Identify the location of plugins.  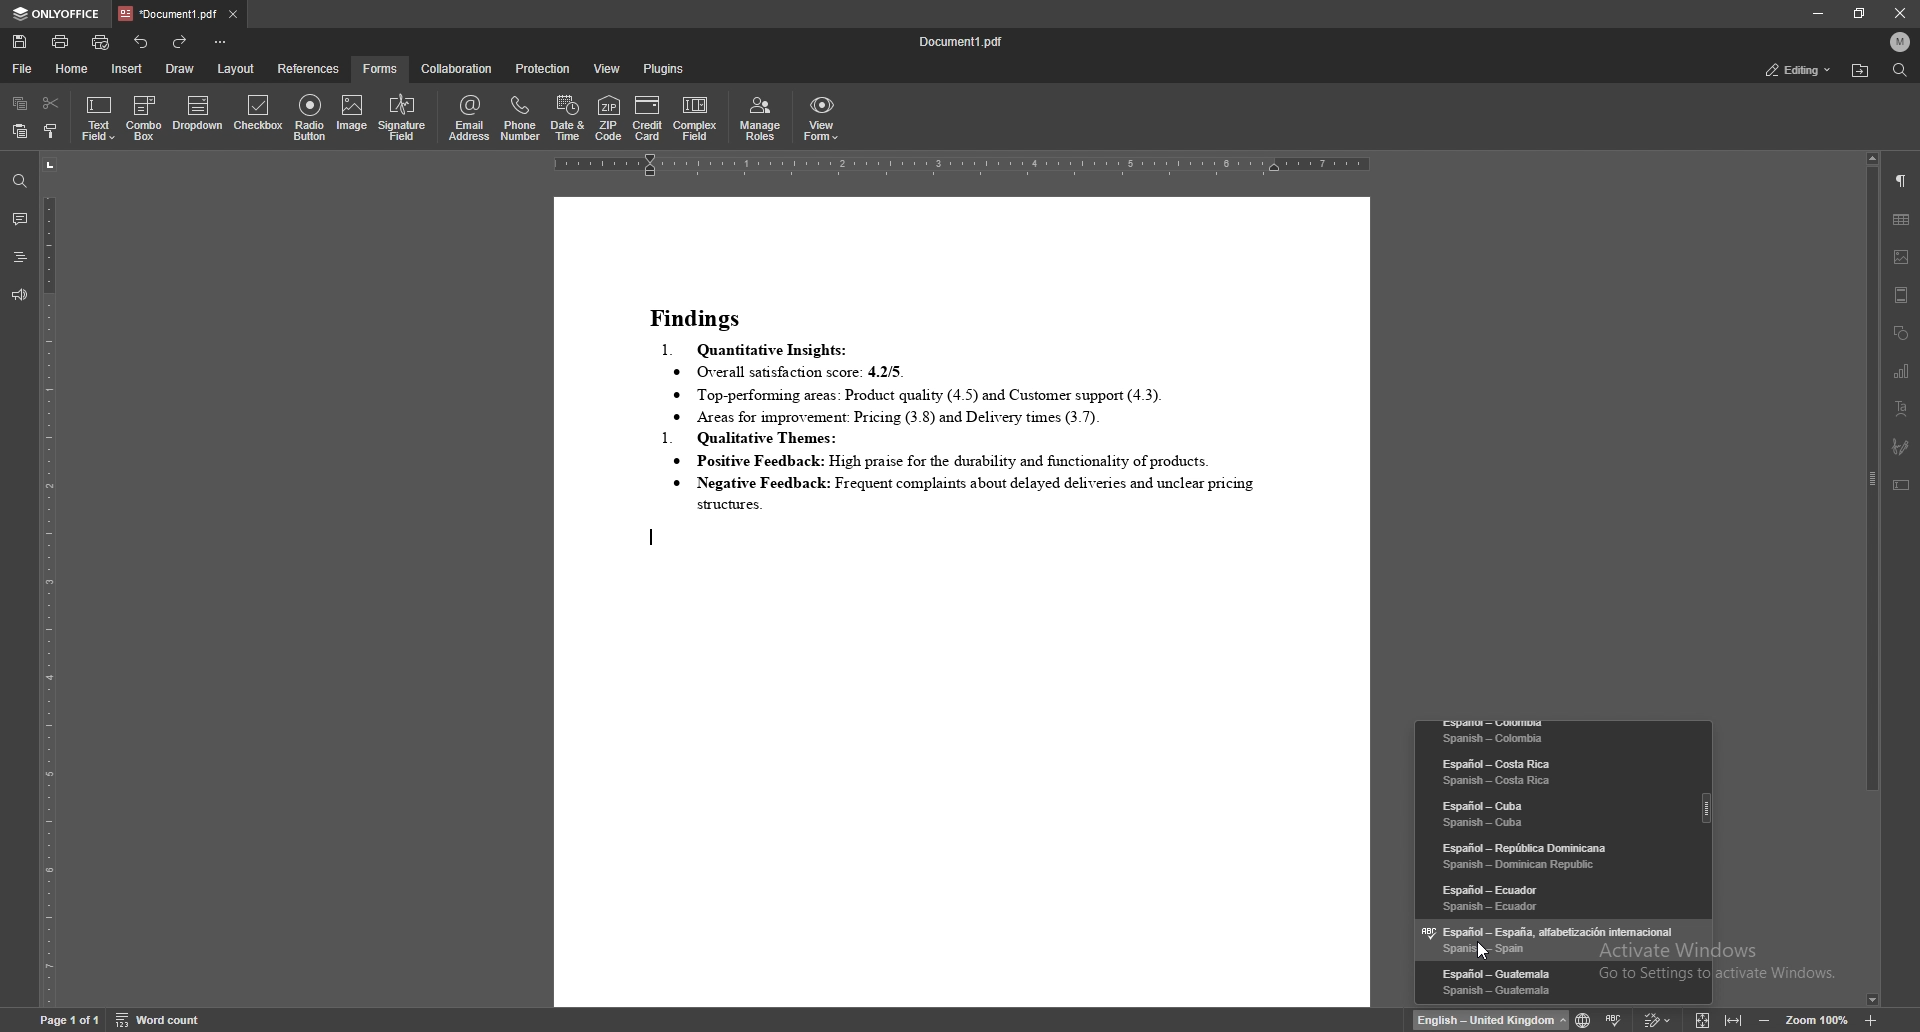
(664, 69).